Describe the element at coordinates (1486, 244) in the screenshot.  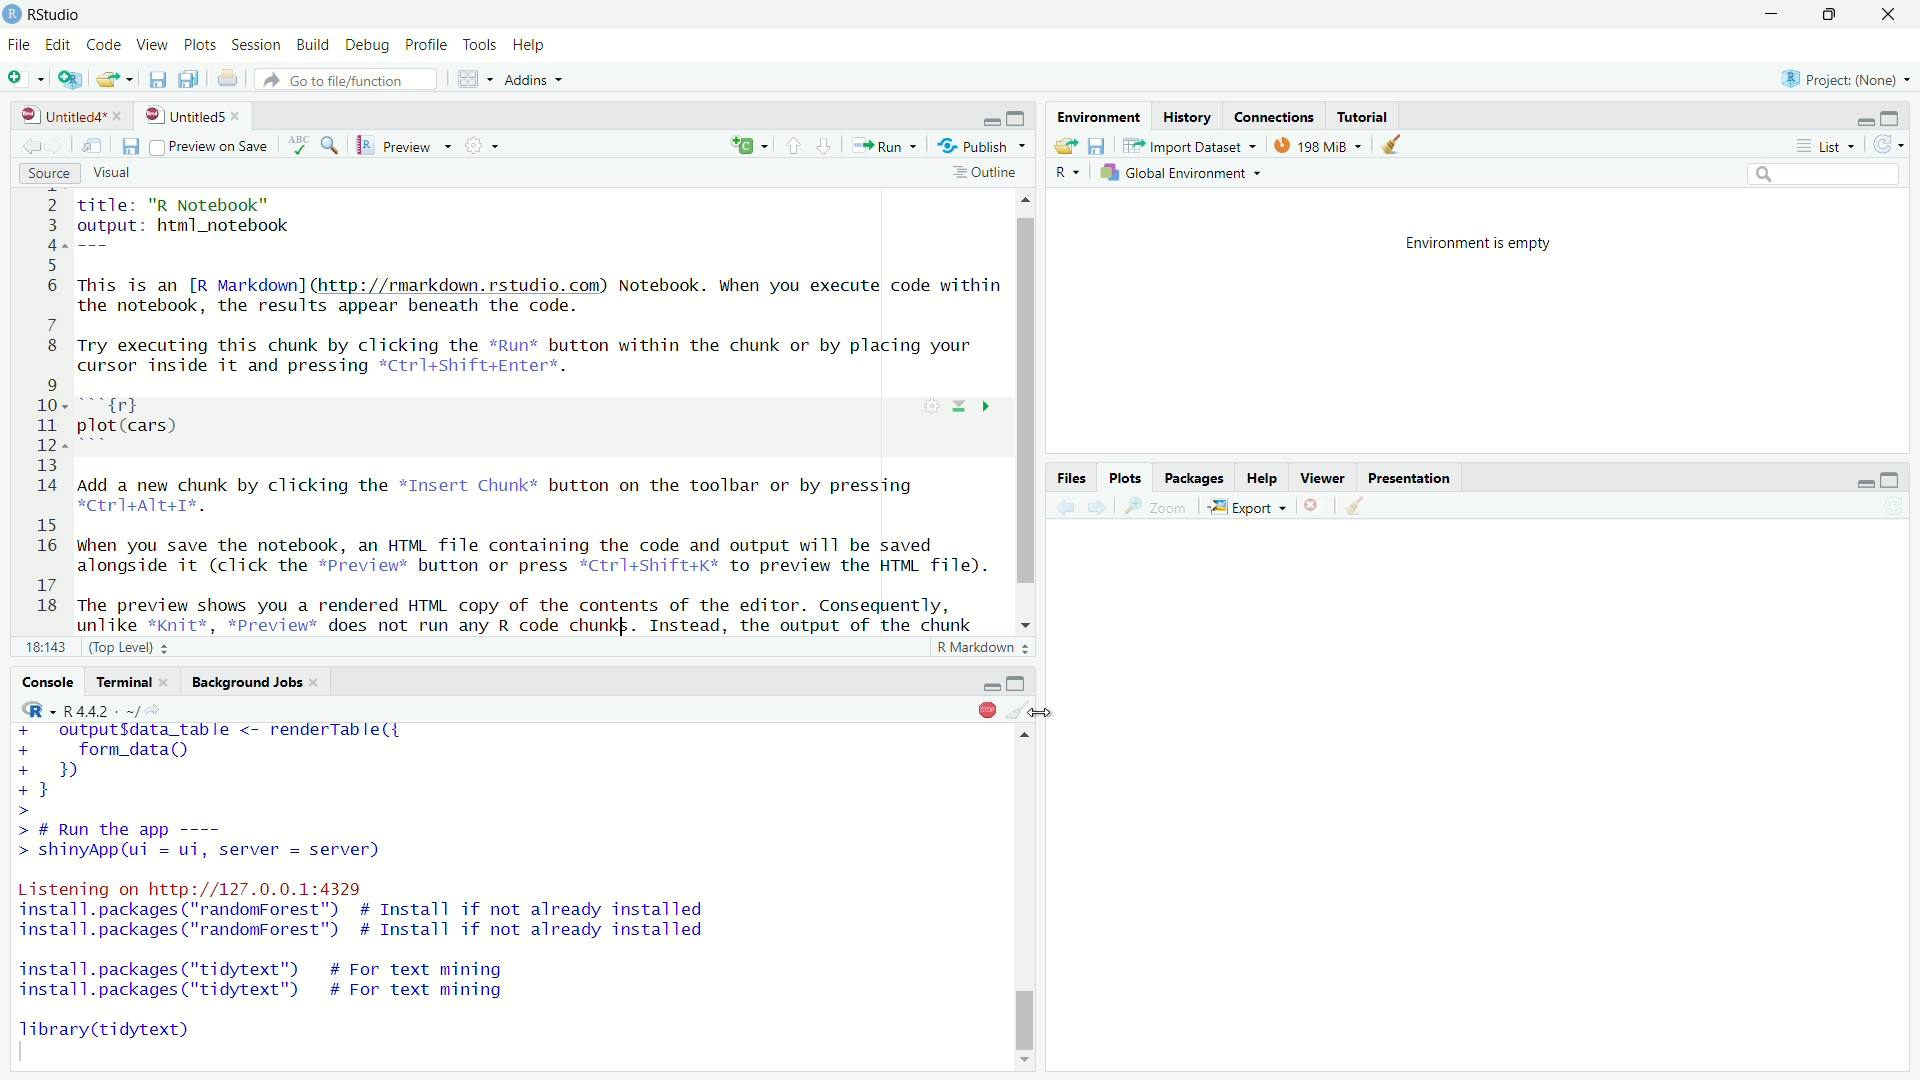
I see `Environment is empty` at that location.